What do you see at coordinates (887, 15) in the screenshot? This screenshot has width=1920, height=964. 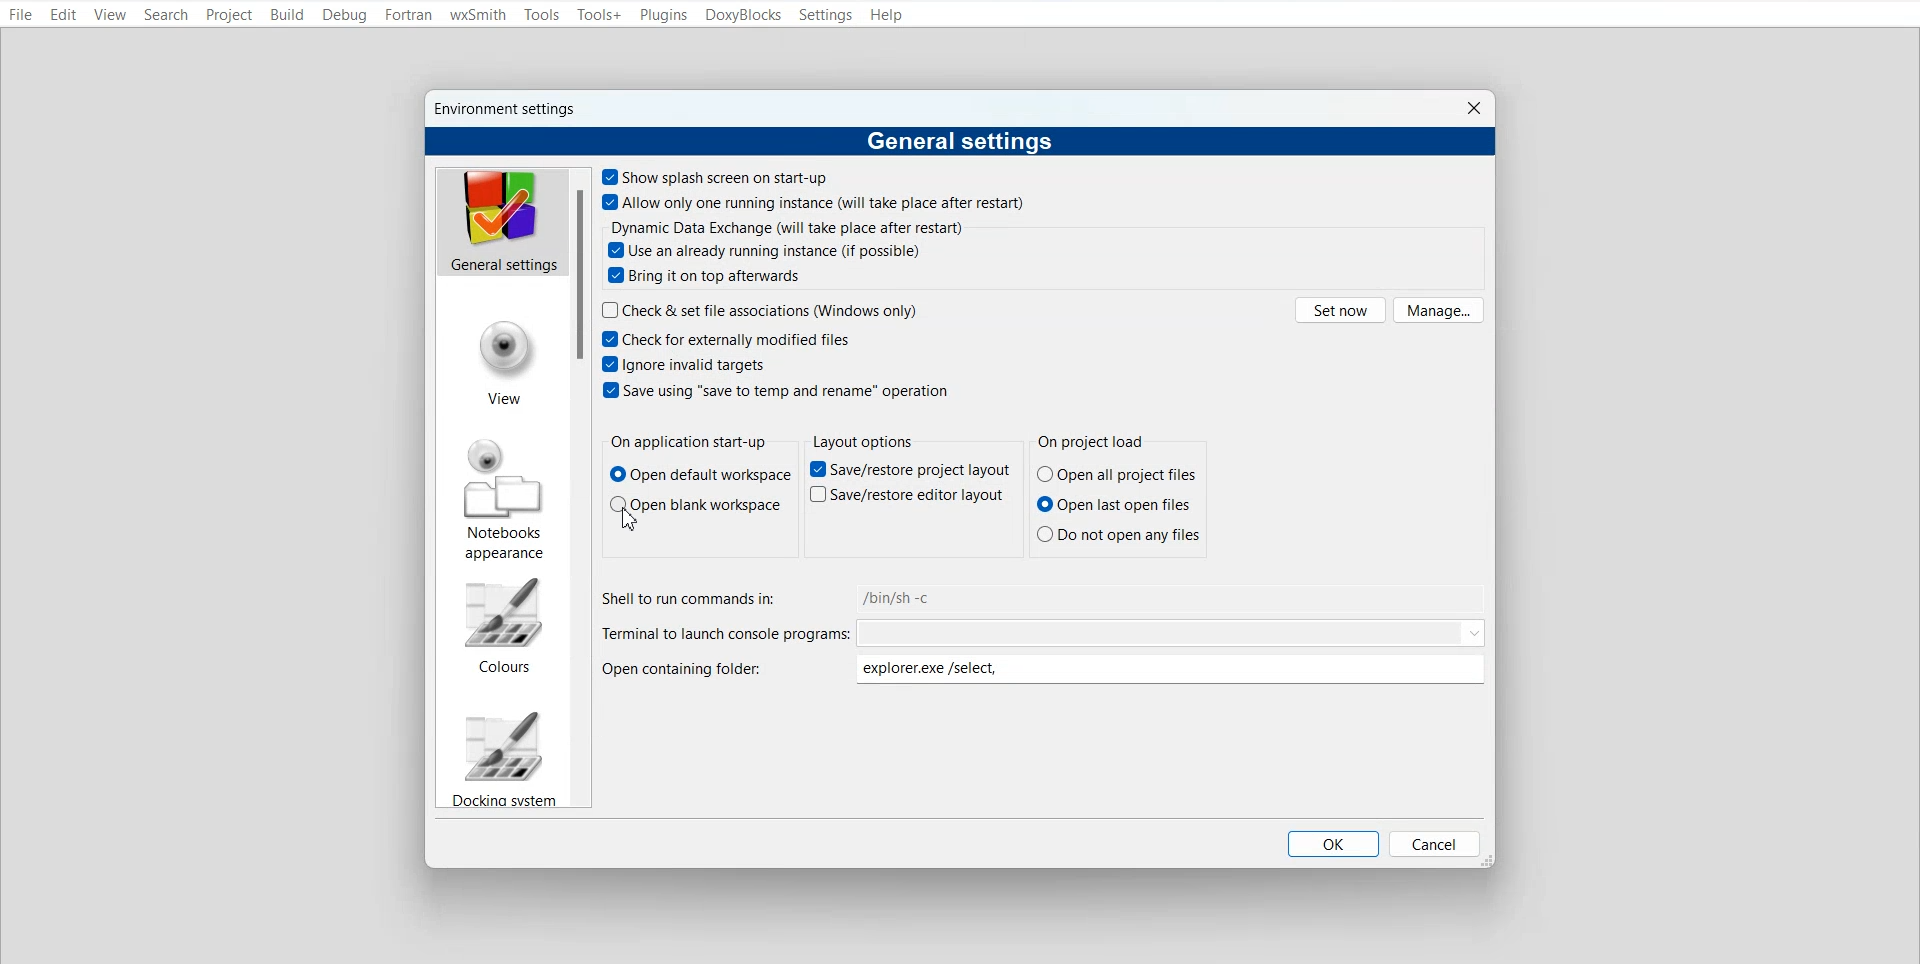 I see `Help` at bounding box center [887, 15].